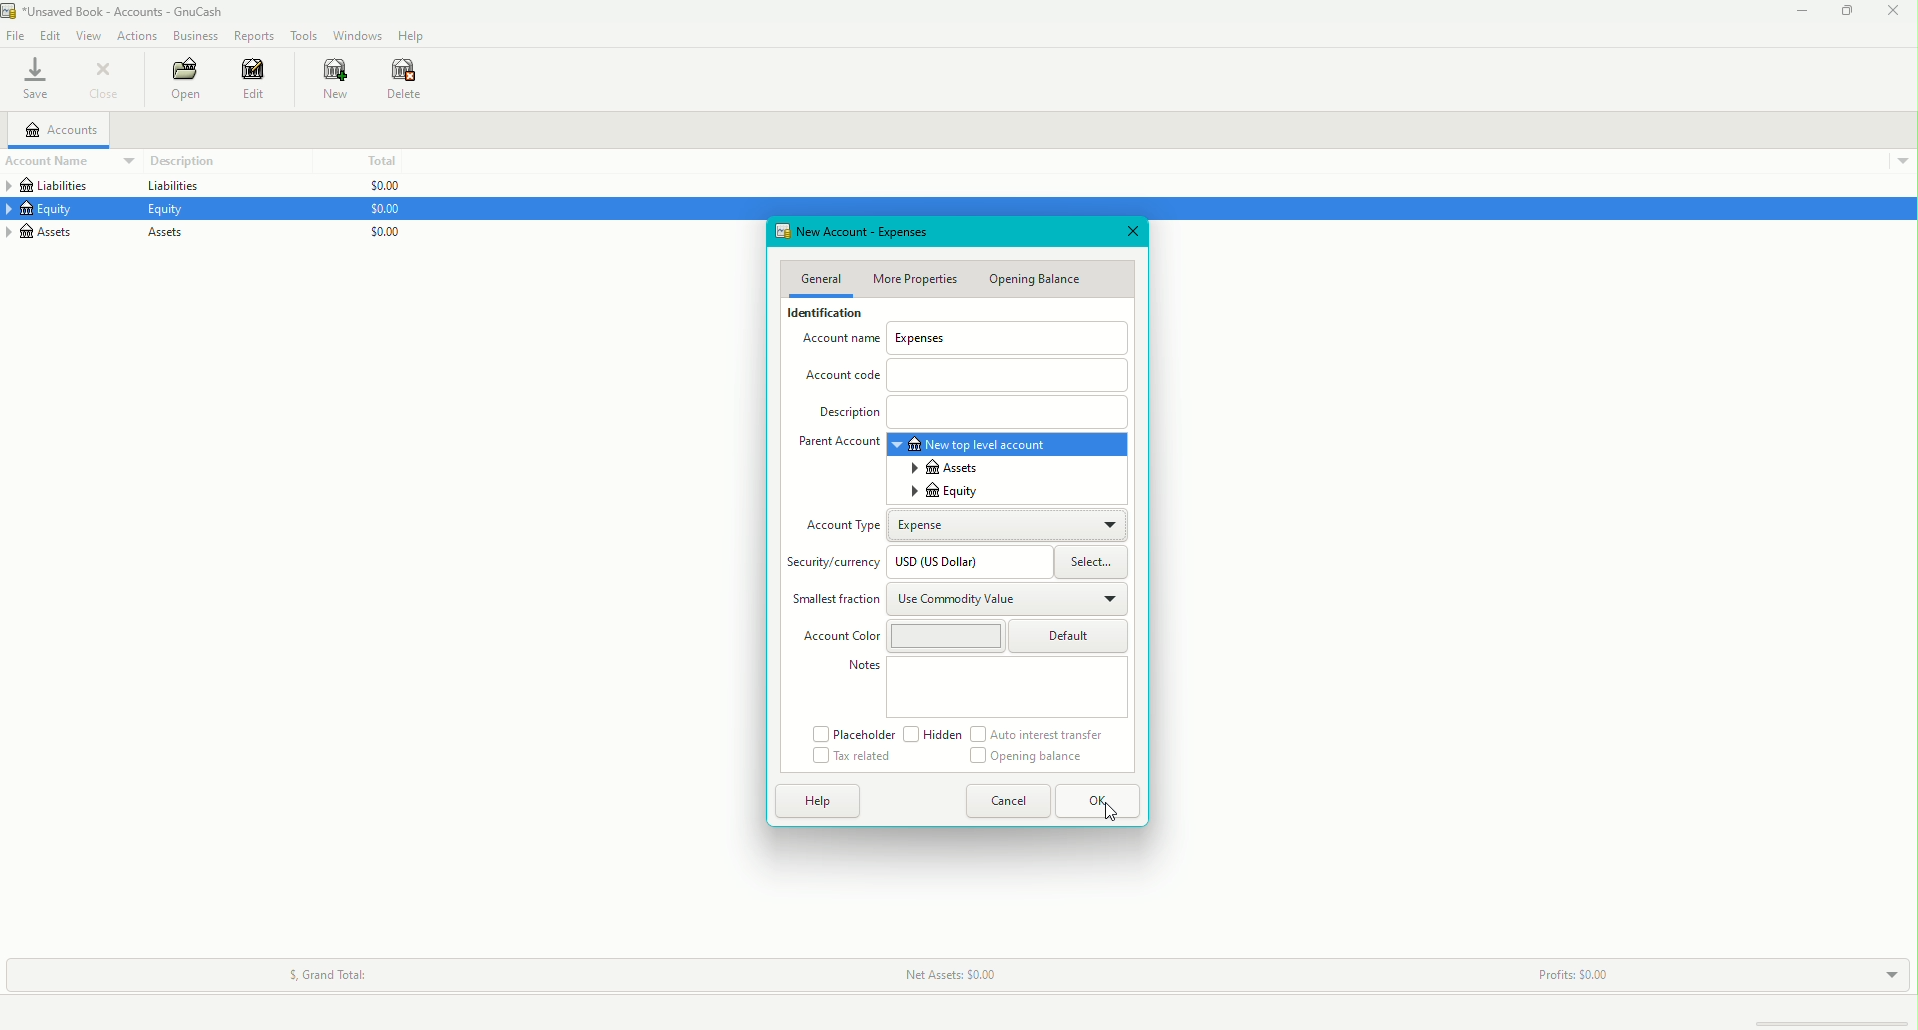 This screenshot has height=1030, width=1918. Describe the element at coordinates (1846, 15) in the screenshot. I see `Restore` at that location.